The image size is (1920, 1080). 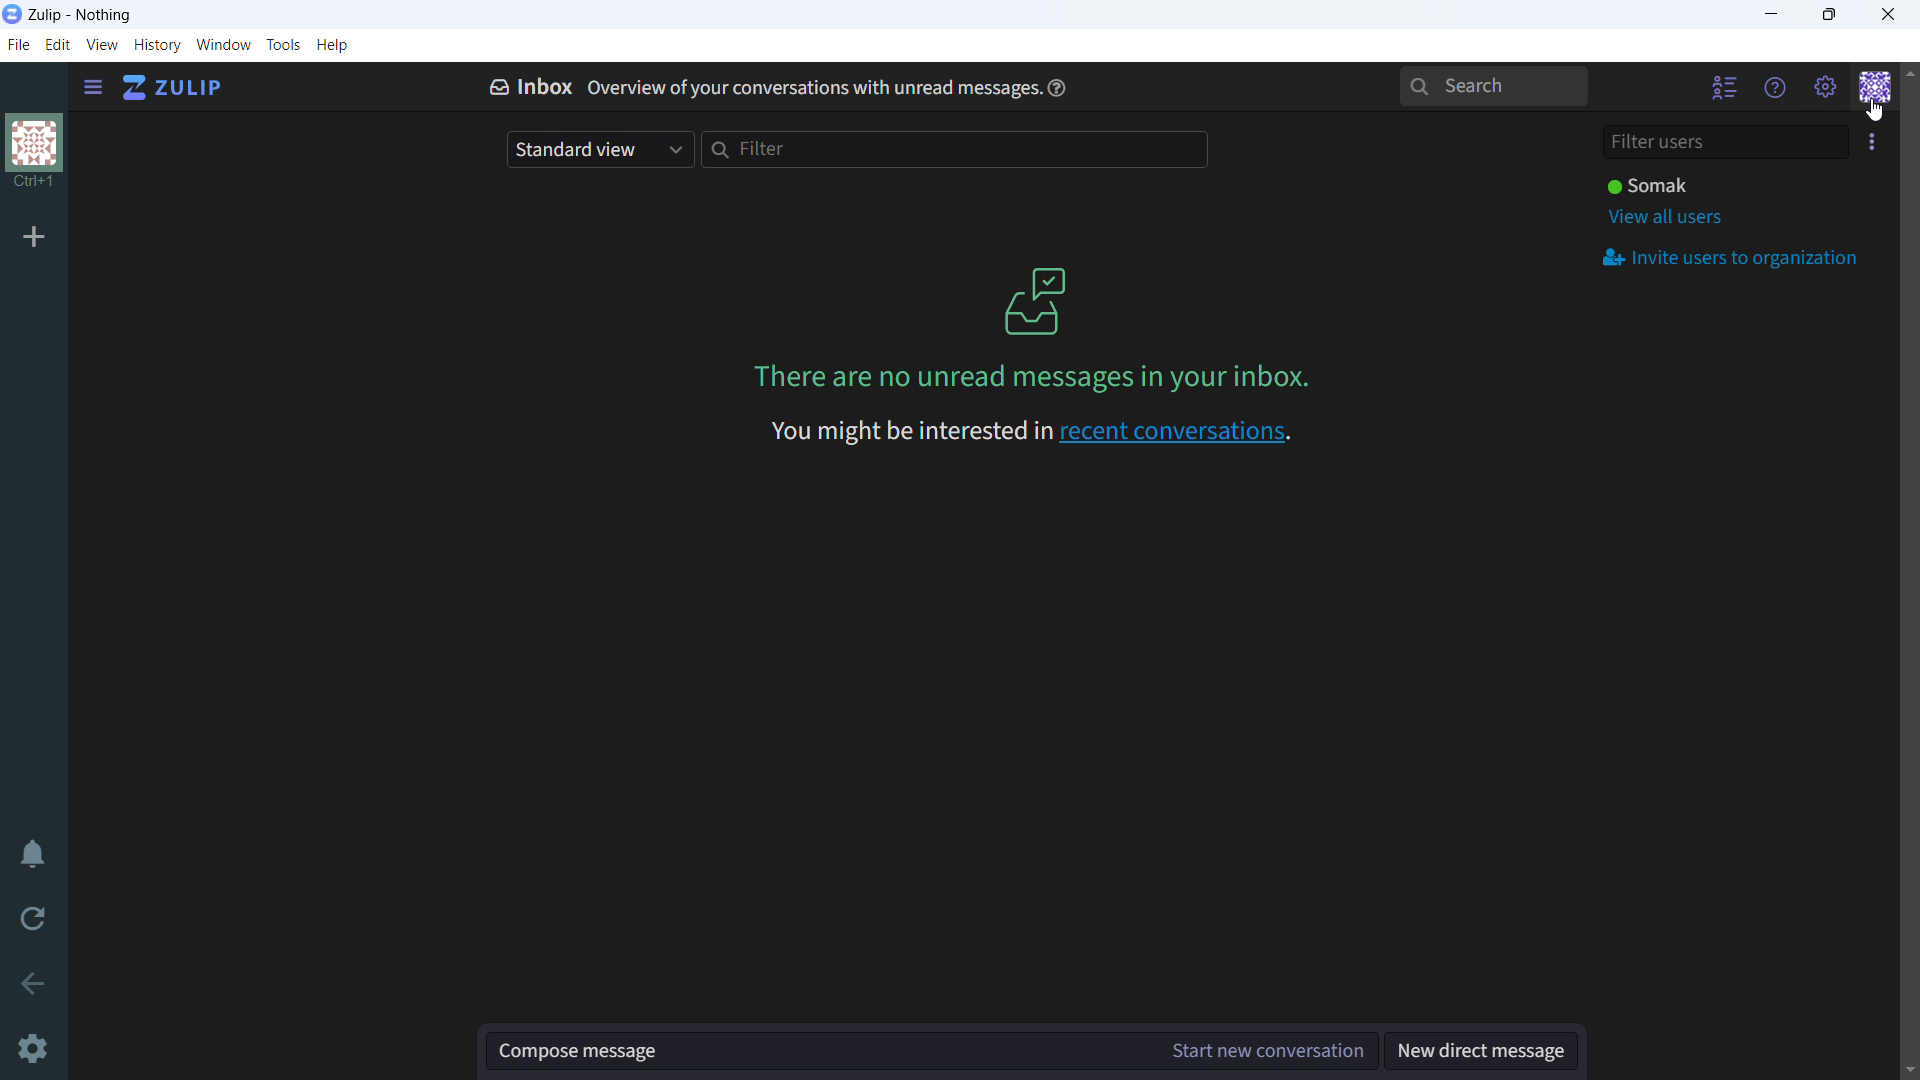 I want to click on enable do not disturb, so click(x=33, y=854).